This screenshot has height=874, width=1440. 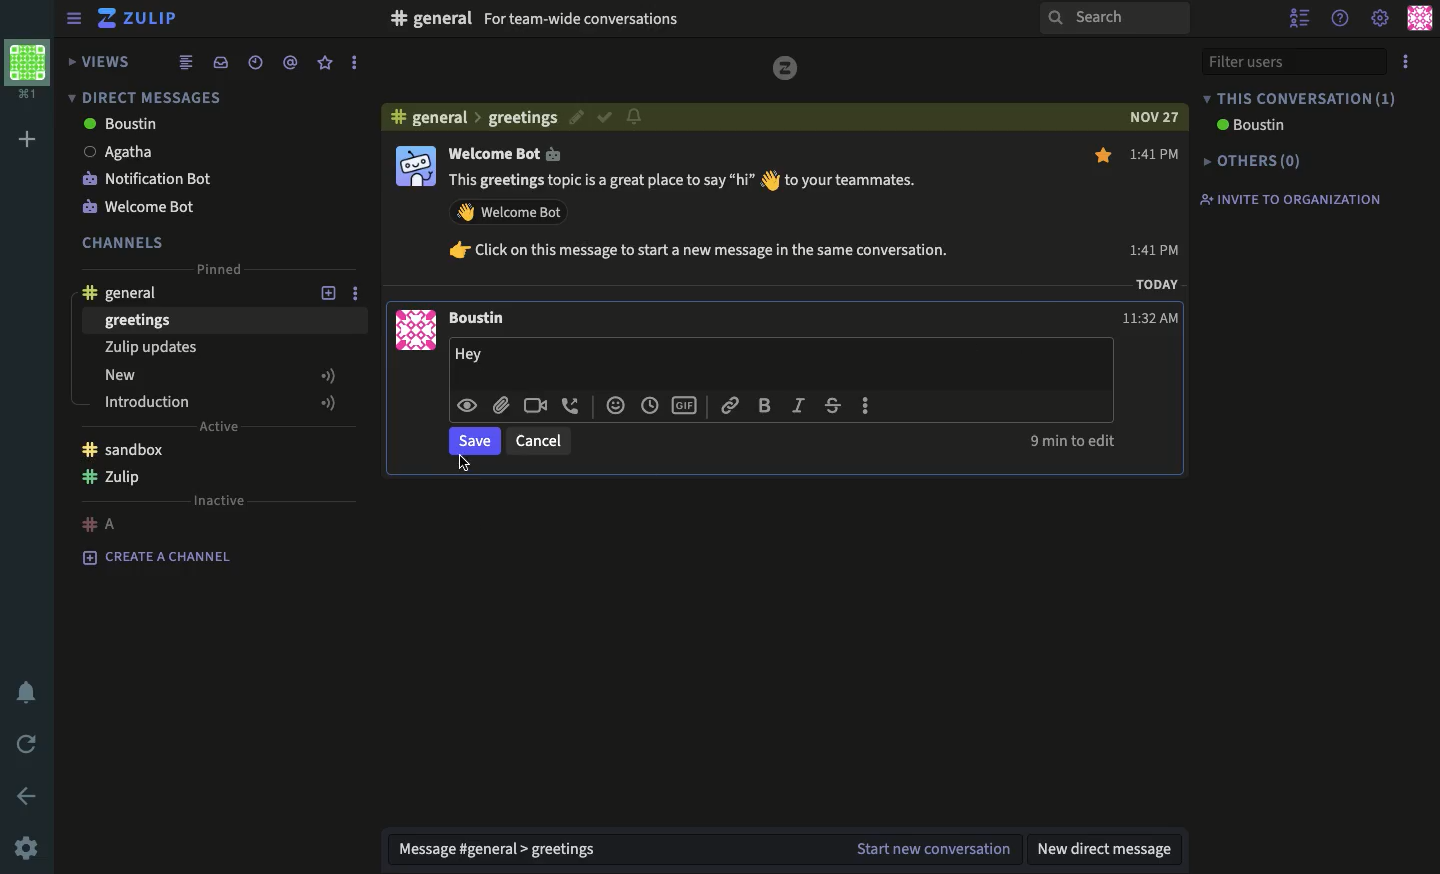 What do you see at coordinates (218, 428) in the screenshot?
I see `active` at bounding box center [218, 428].